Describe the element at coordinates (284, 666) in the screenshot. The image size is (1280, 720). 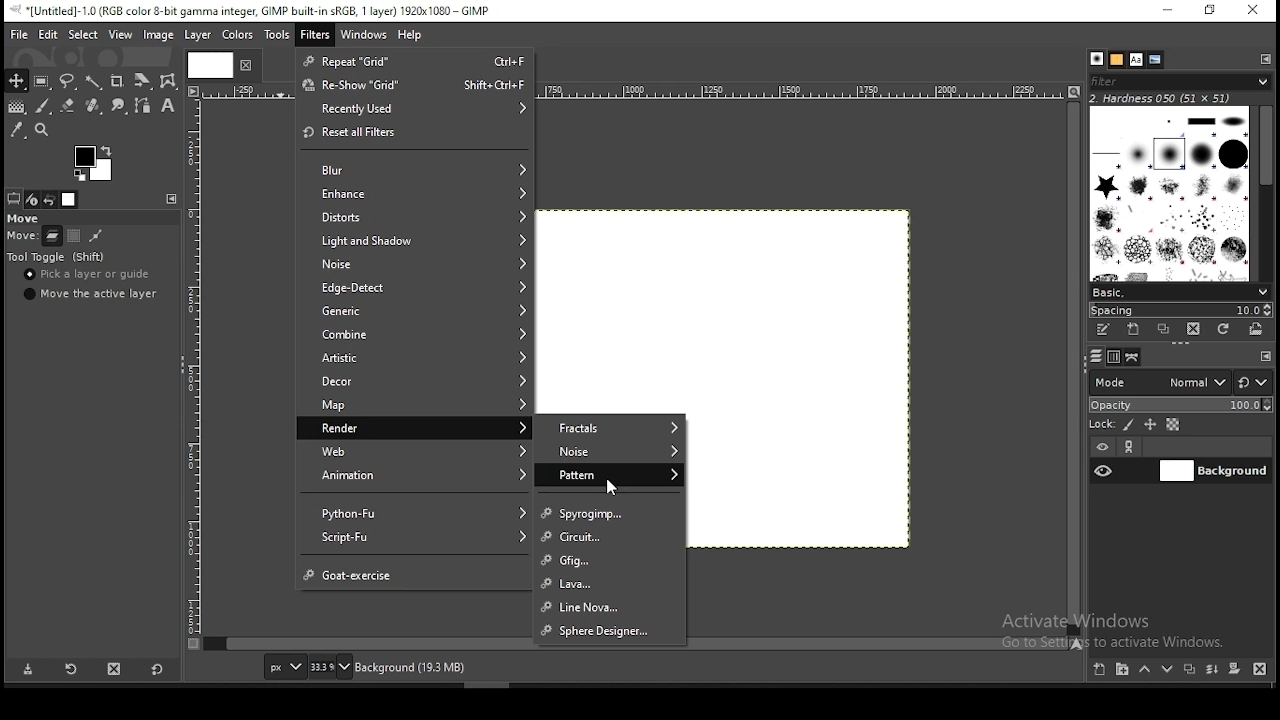
I see `units` at that location.